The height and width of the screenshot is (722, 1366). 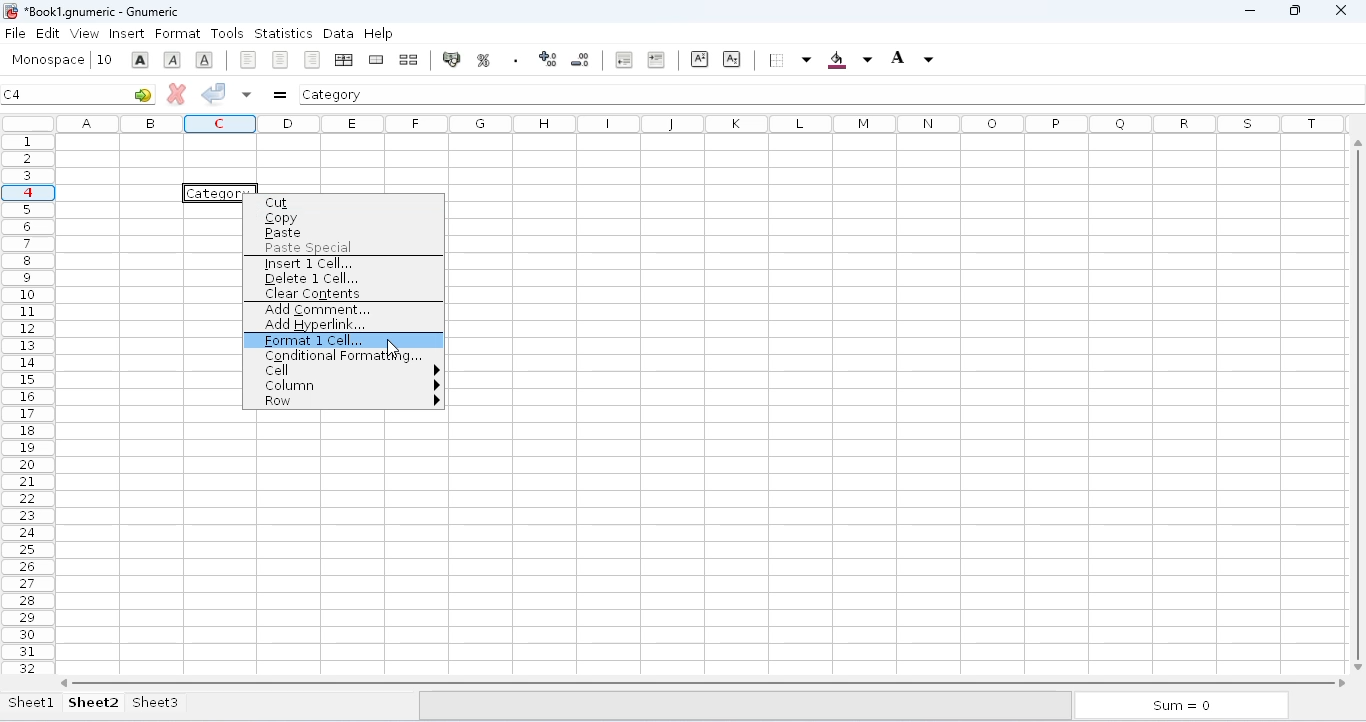 I want to click on vertical scroll bar, so click(x=1361, y=402).